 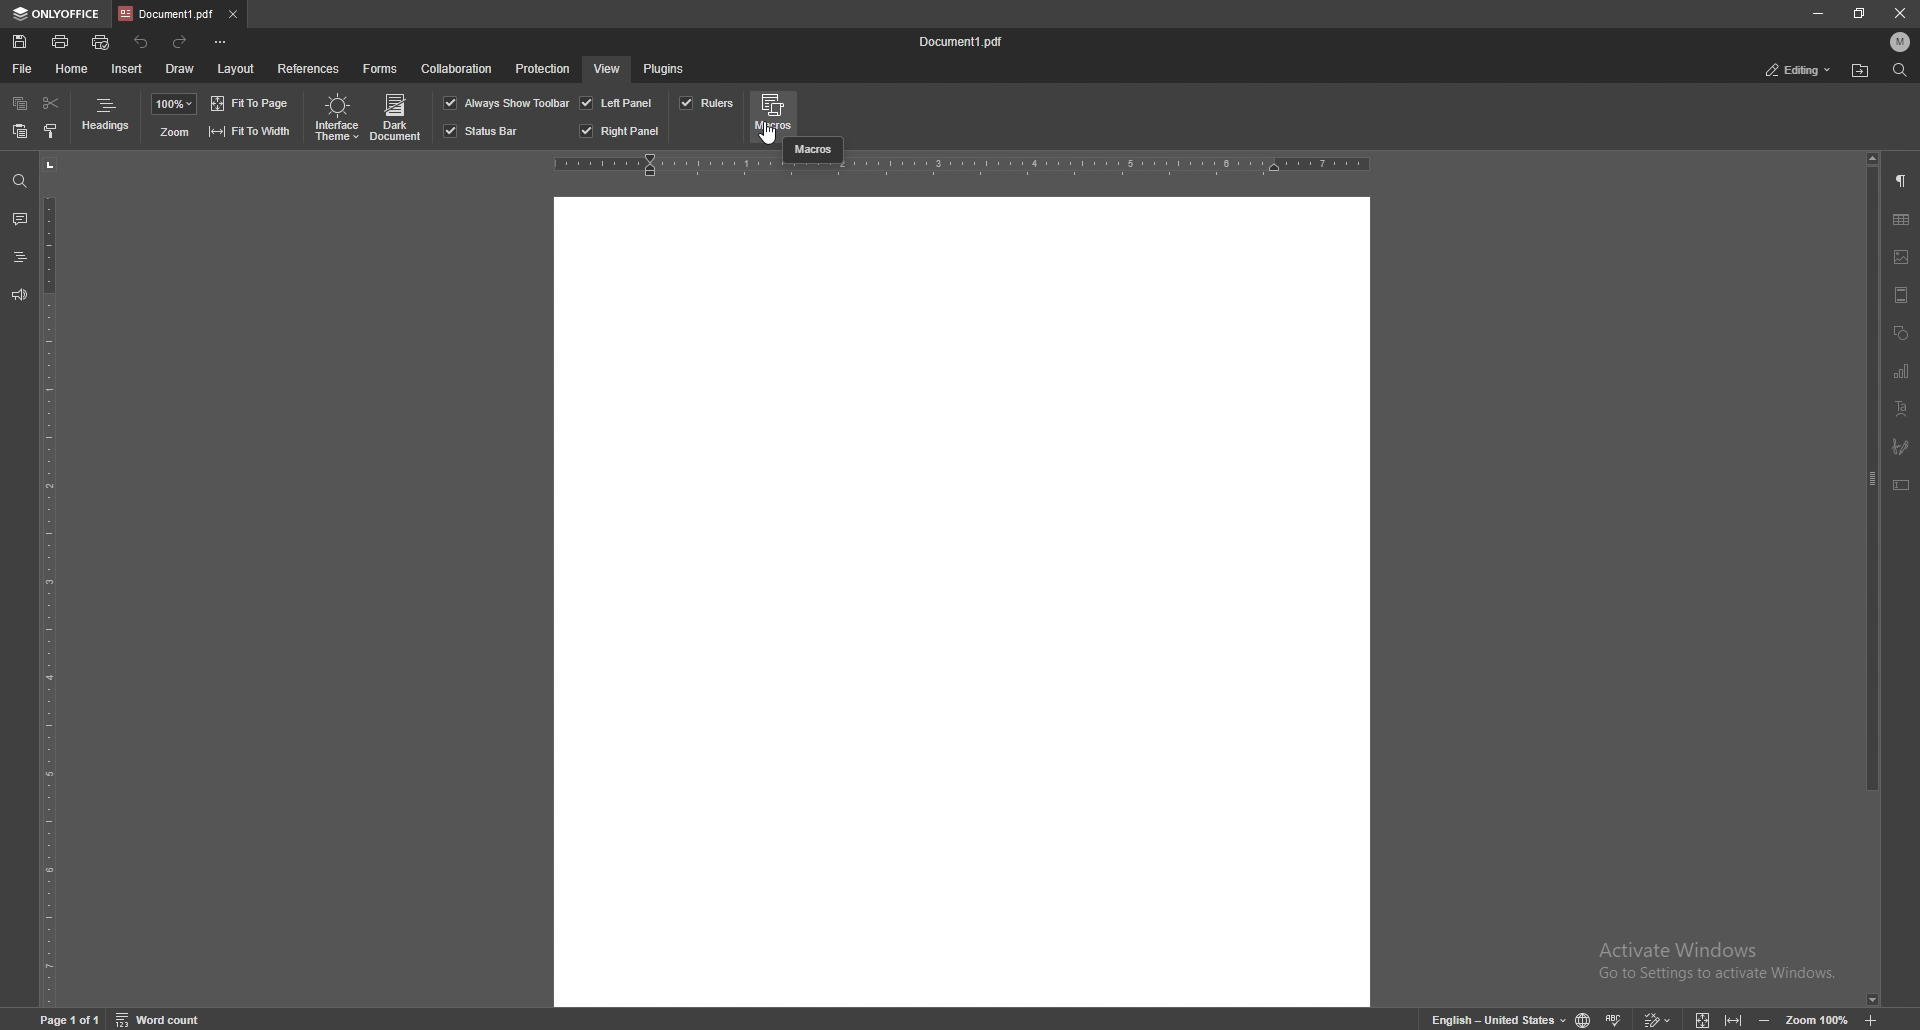 What do you see at coordinates (1862, 70) in the screenshot?
I see `locate file` at bounding box center [1862, 70].